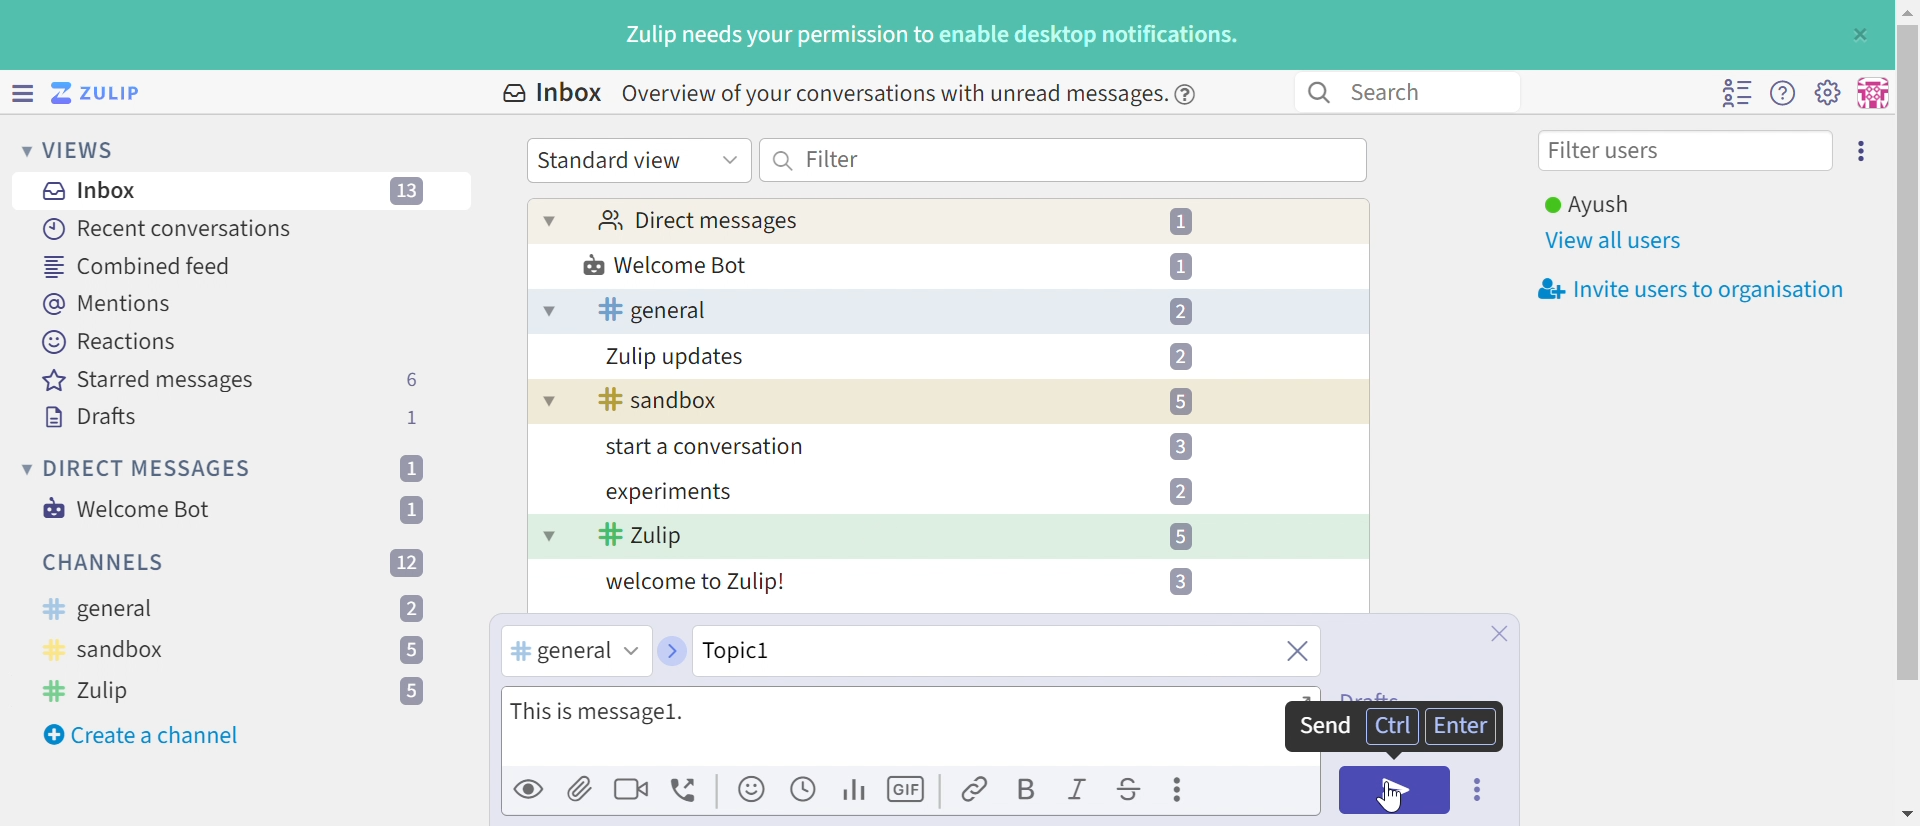 The image size is (1920, 826). Describe the element at coordinates (784, 160) in the screenshot. I see `Search` at that location.